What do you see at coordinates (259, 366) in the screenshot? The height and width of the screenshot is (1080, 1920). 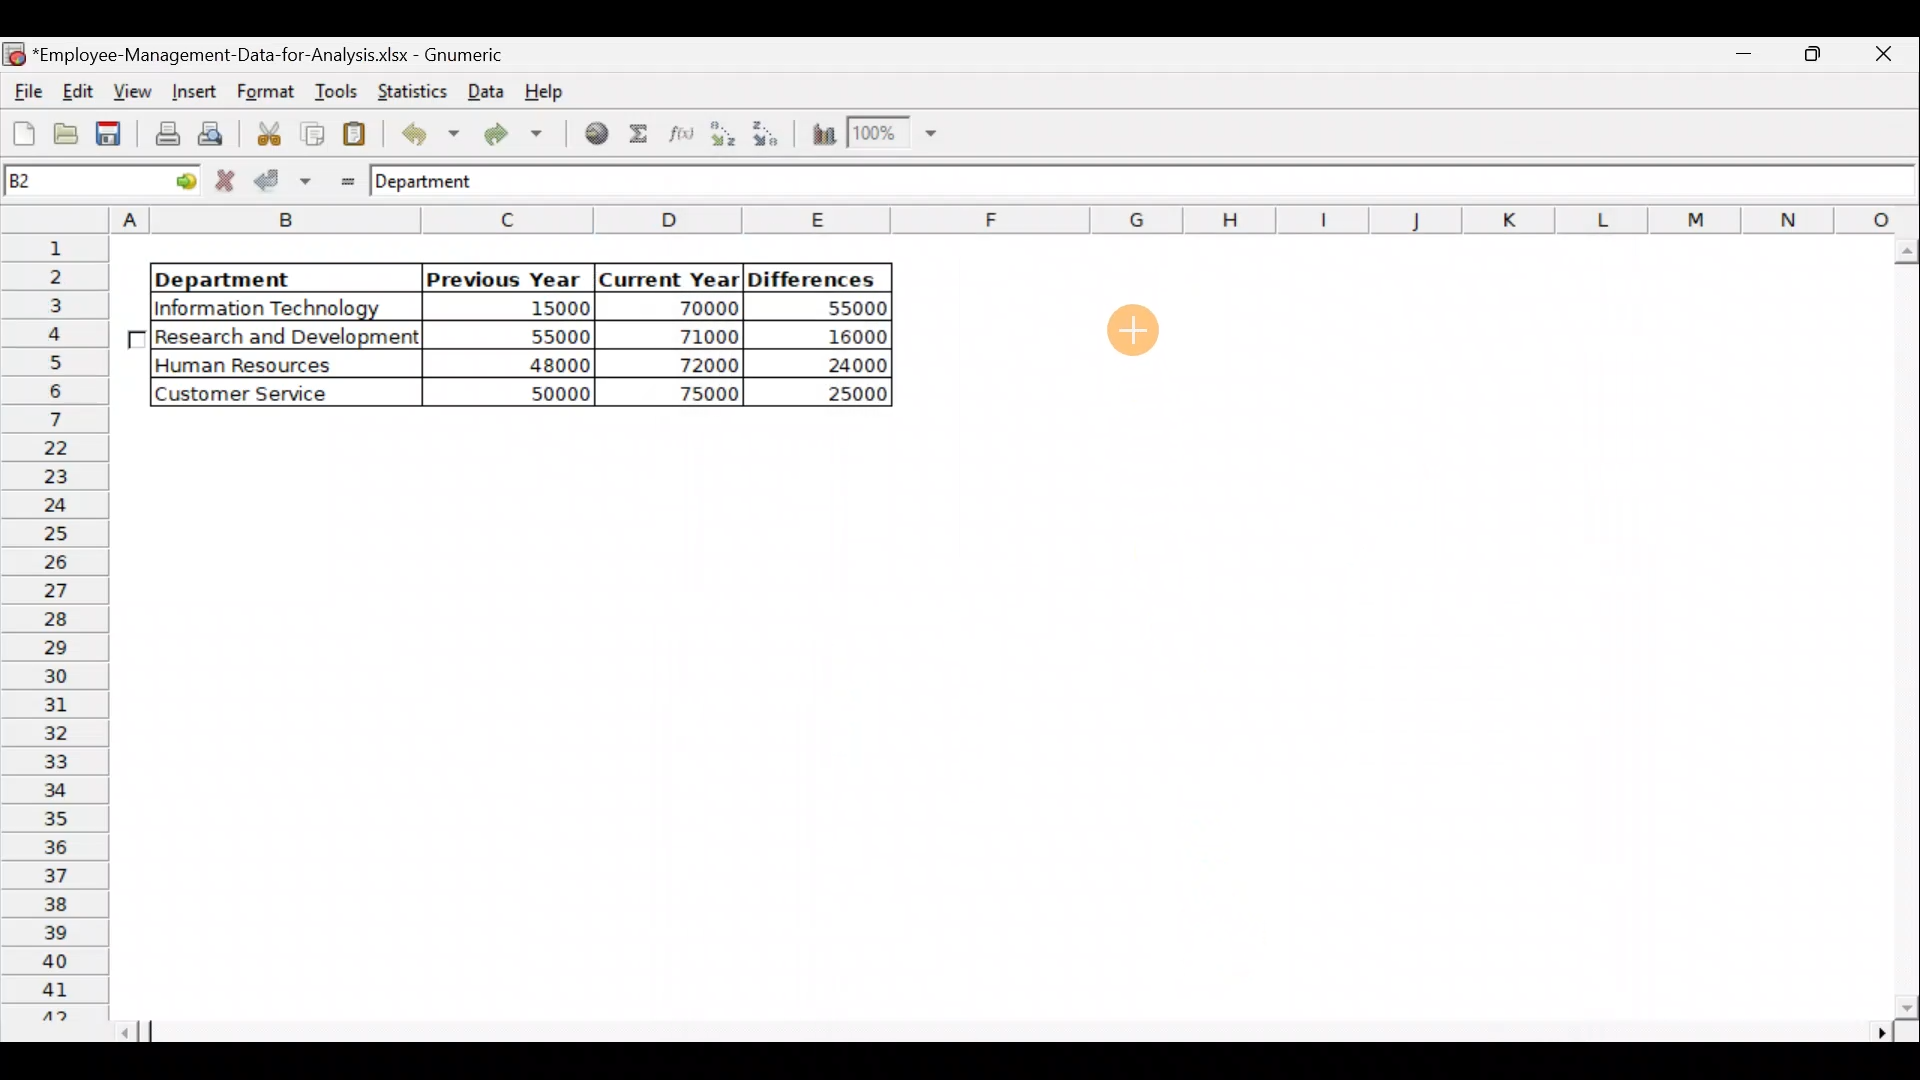 I see `Human Resources` at bounding box center [259, 366].